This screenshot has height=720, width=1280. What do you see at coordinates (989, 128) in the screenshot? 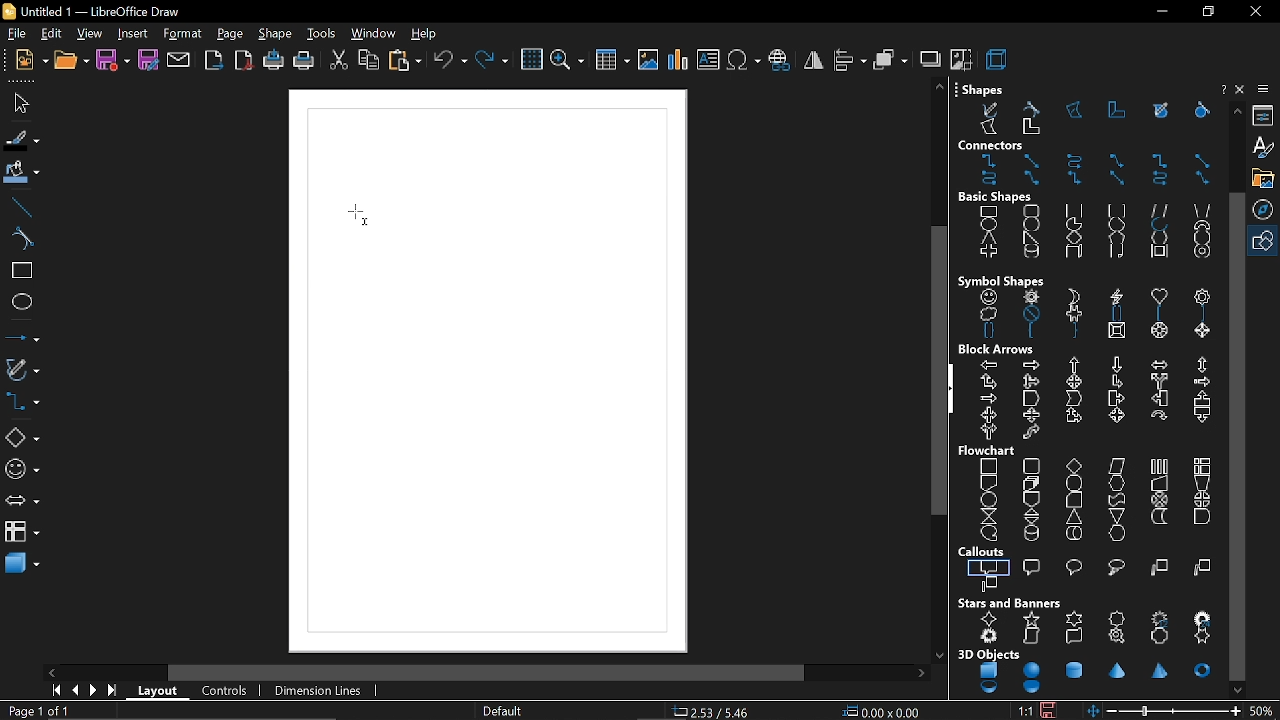
I see `polygon filled` at bounding box center [989, 128].